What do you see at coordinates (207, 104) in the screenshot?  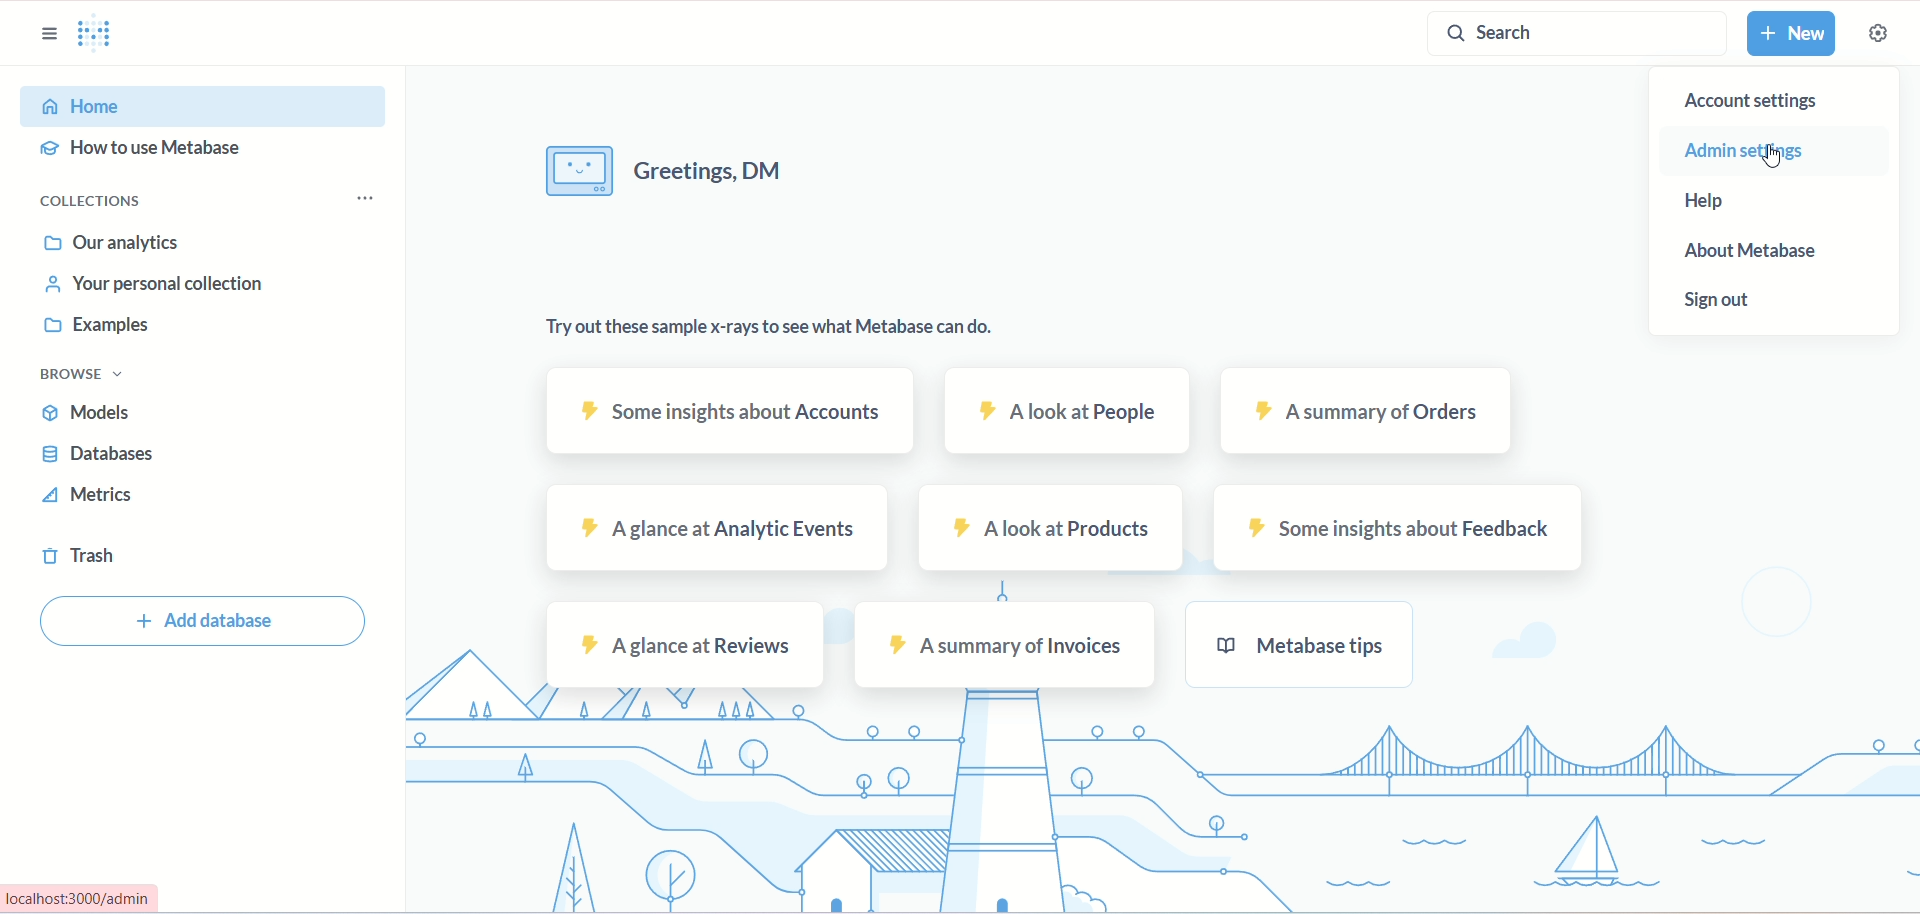 I see `home` at bounding box center [207, 104].